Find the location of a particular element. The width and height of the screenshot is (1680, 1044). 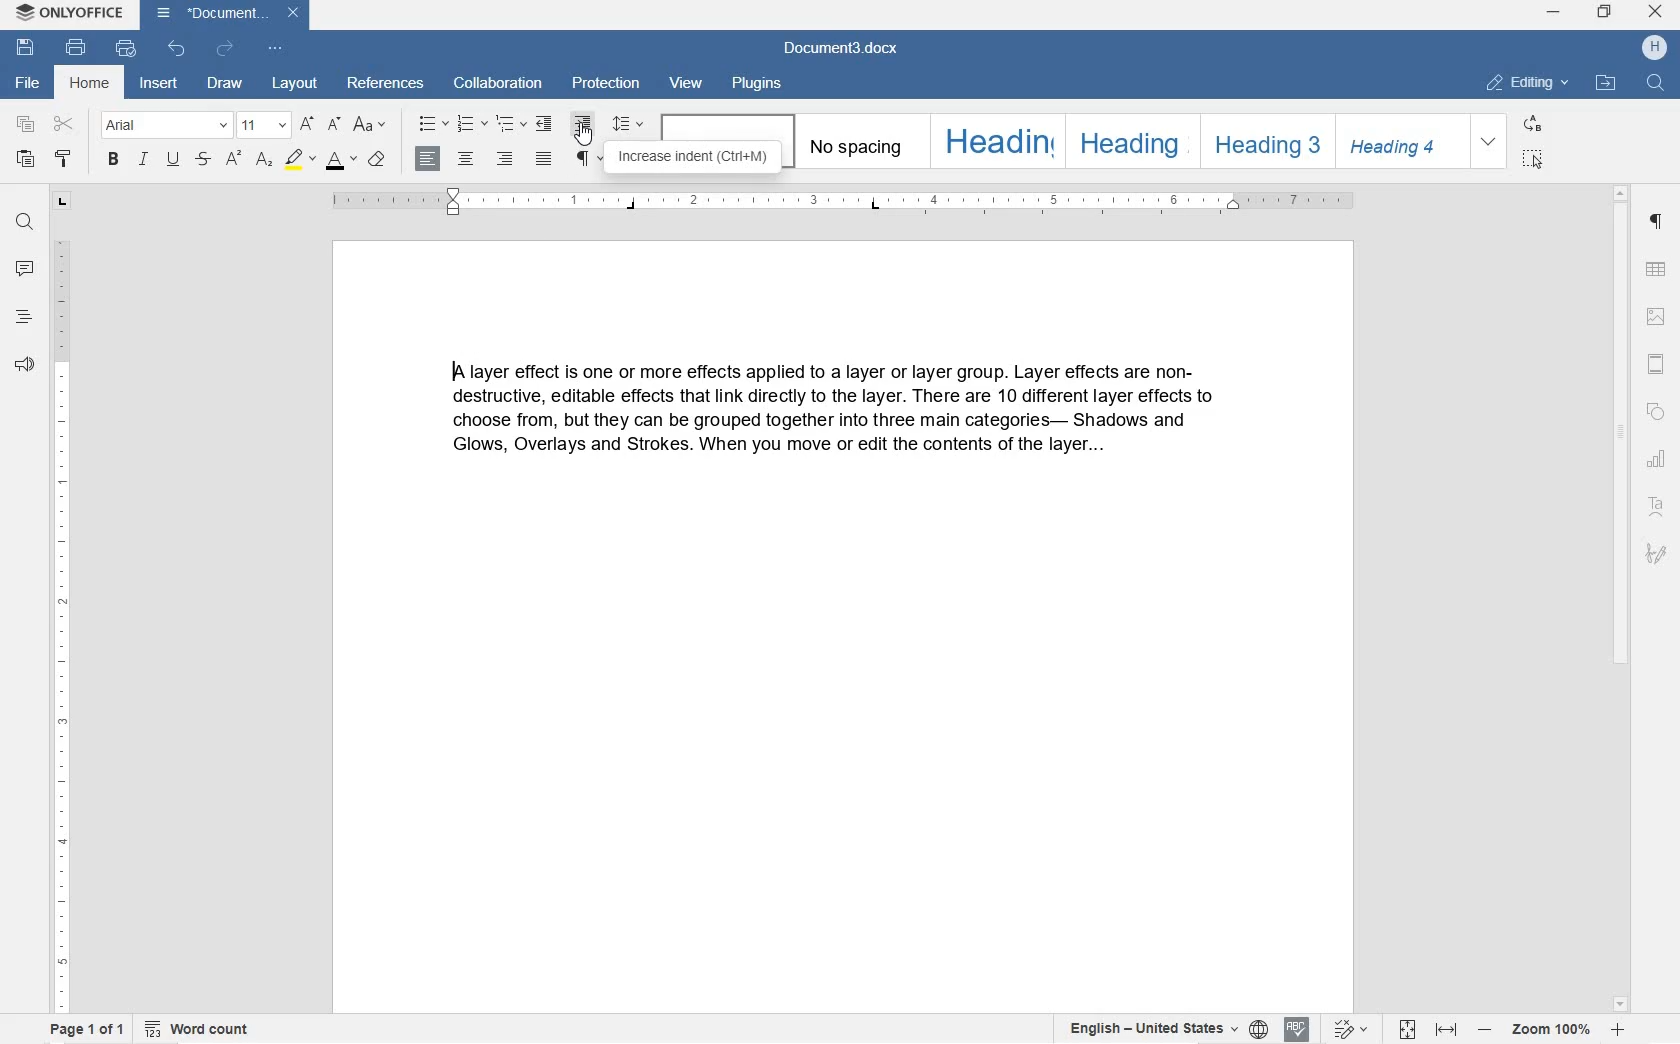

SET TEXT OR DOCUMENT LANGUAGE is located at coordinates (1166, 1030).